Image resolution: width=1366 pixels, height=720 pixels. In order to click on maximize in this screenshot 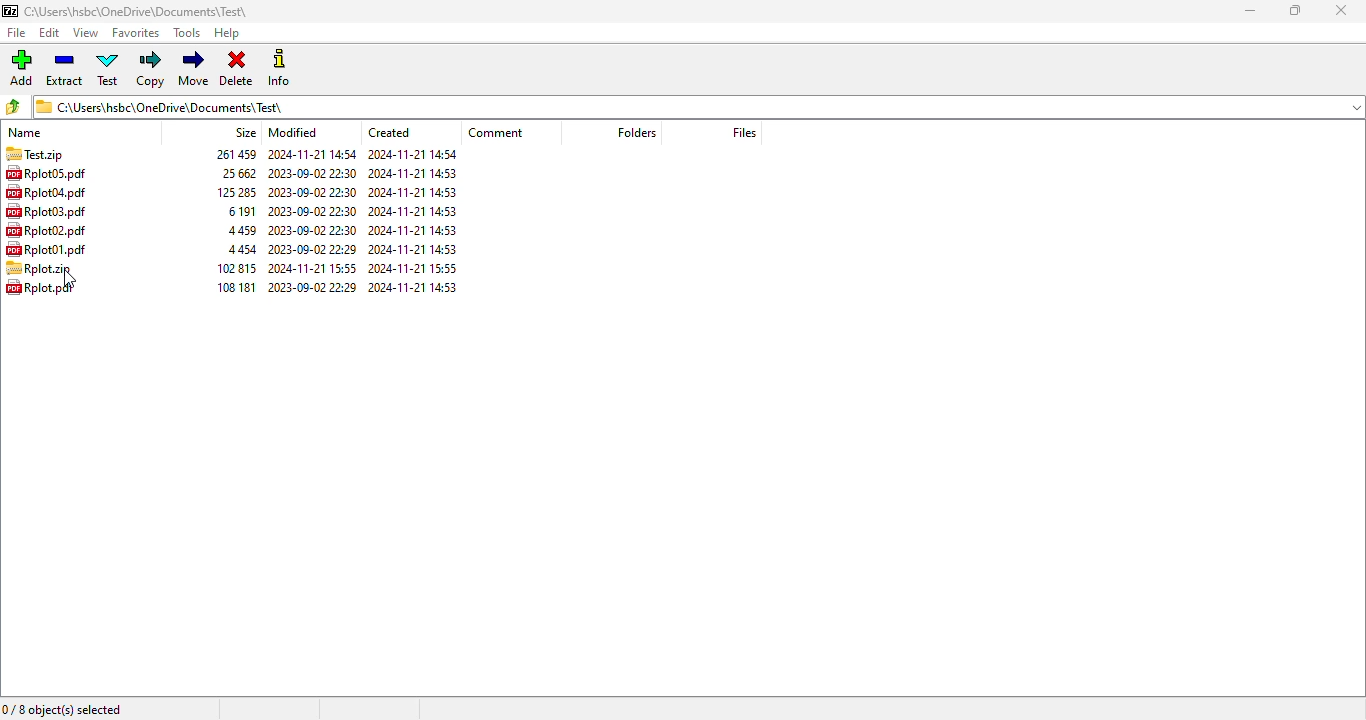, I will do `click(1294, 10)`.